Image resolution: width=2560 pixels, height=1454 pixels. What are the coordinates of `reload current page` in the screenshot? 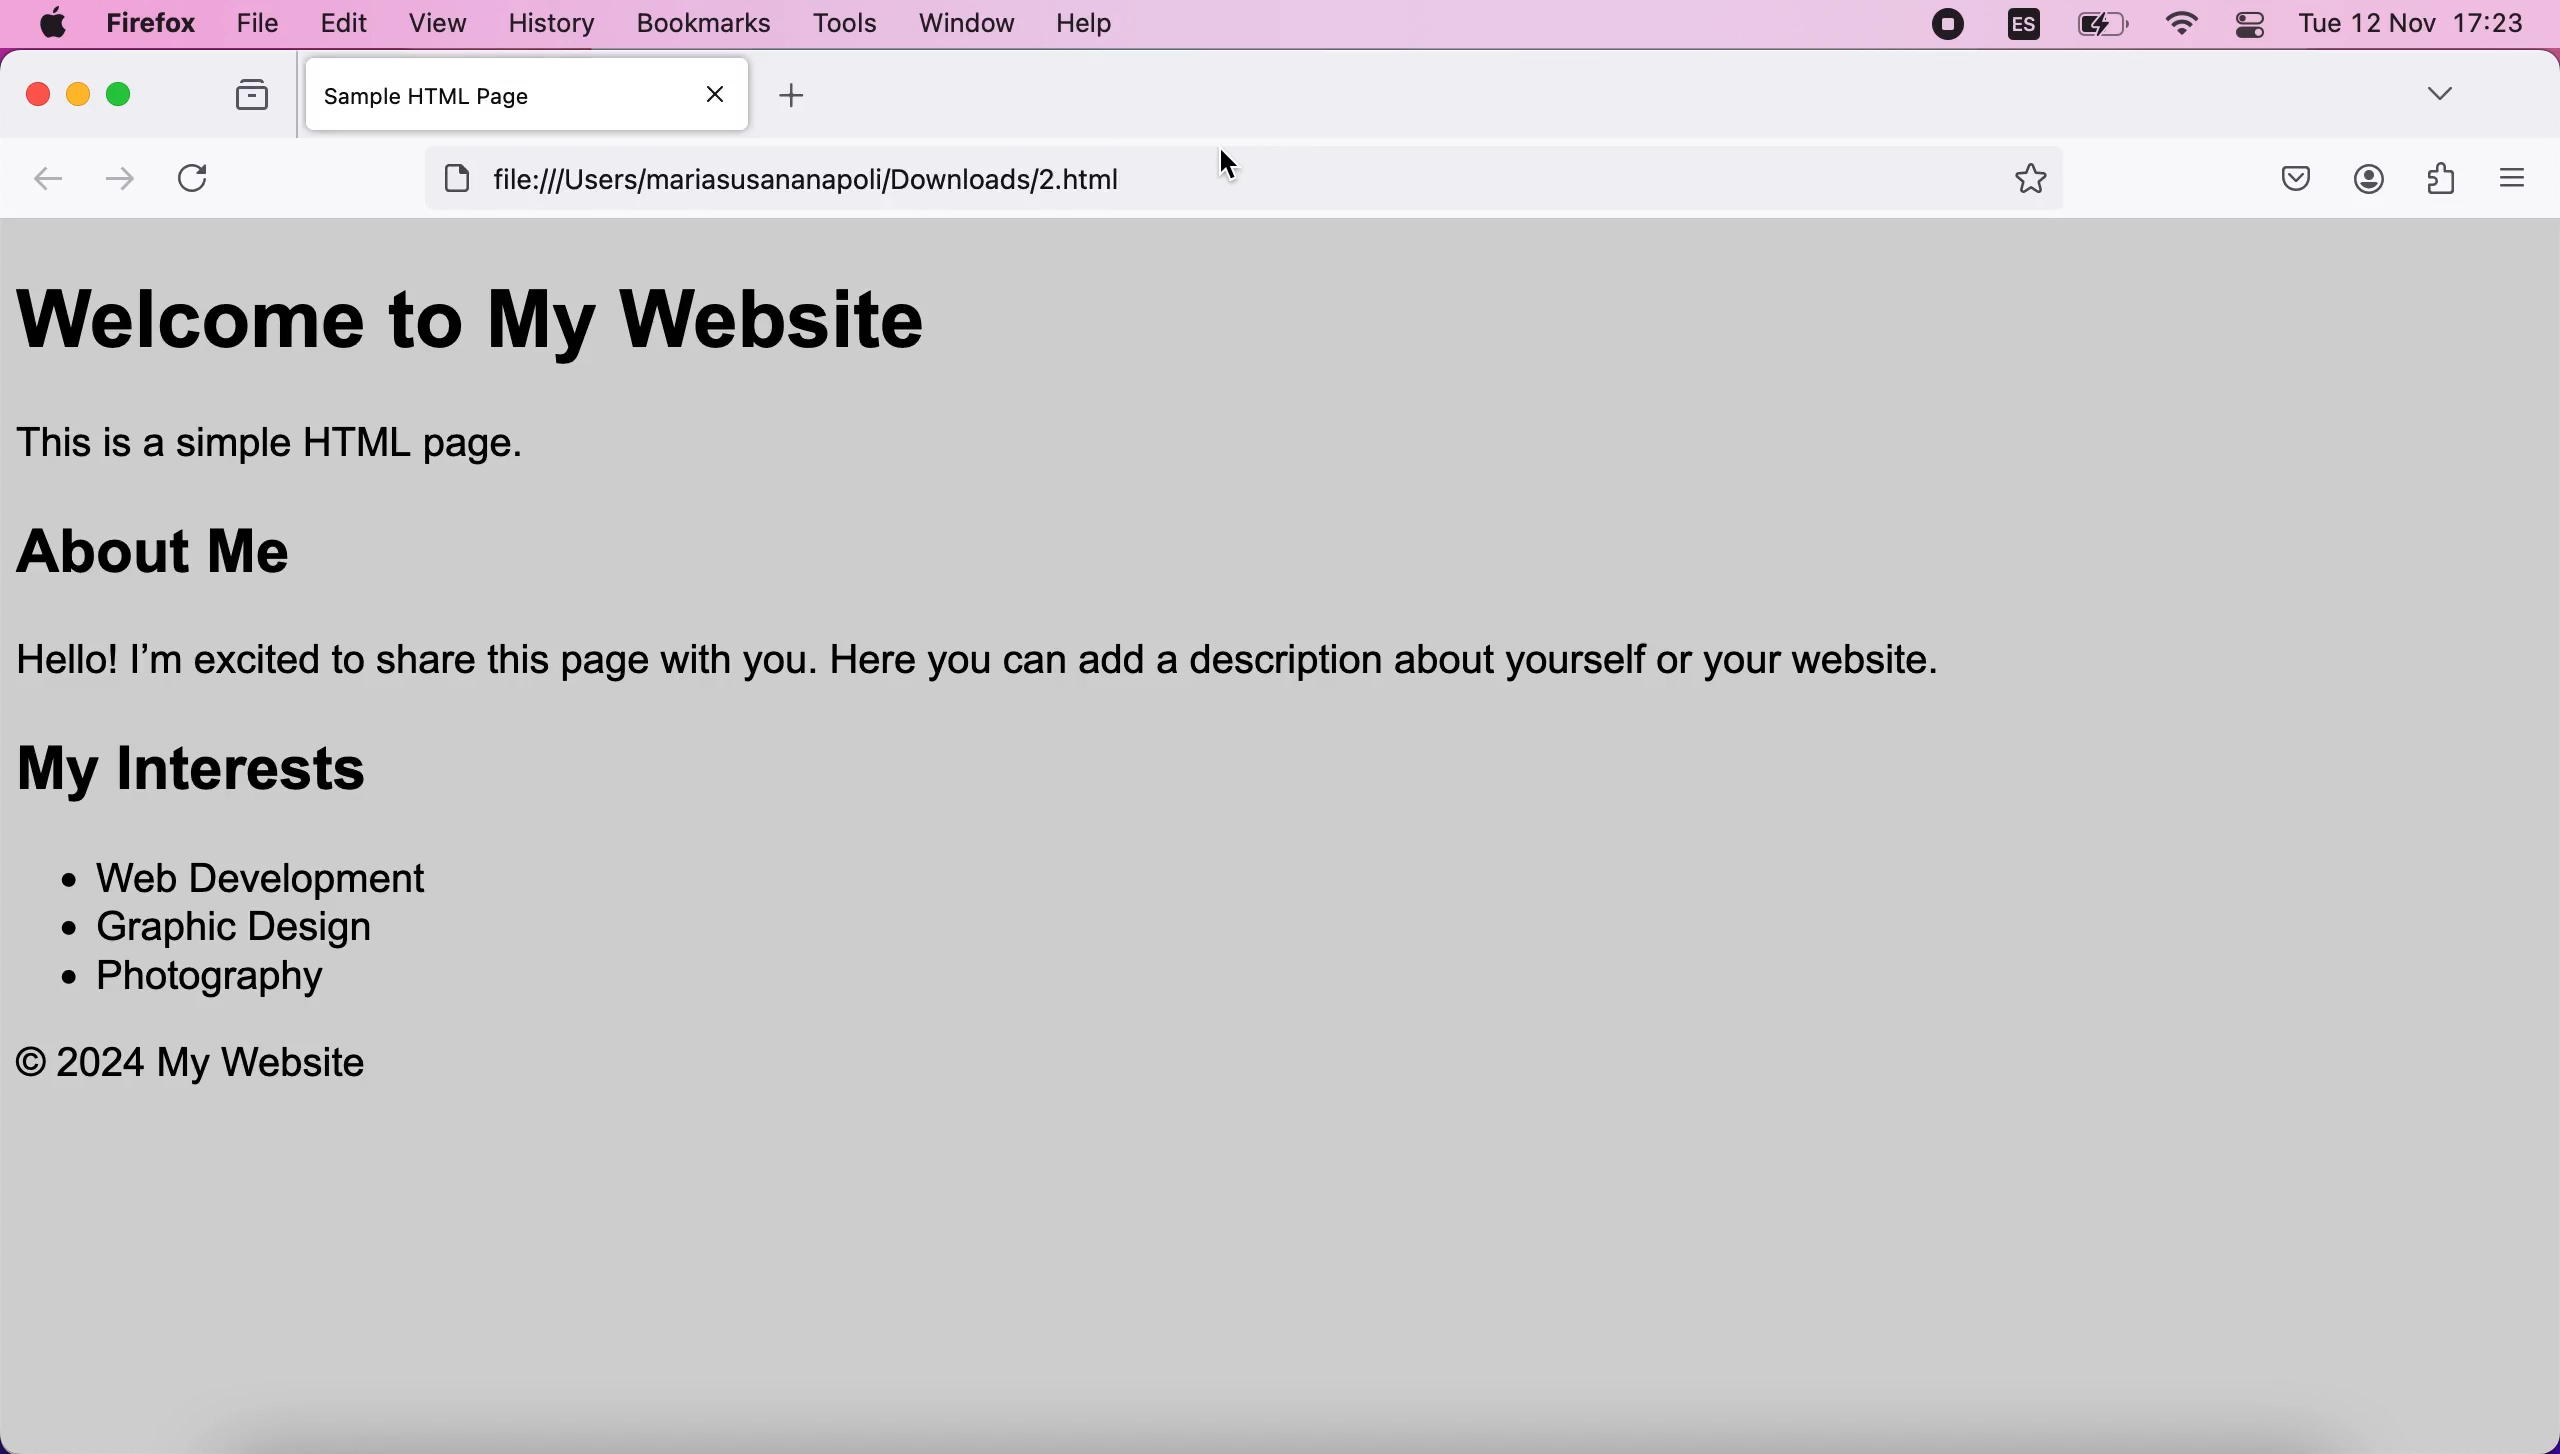 It's located at (210, 179).